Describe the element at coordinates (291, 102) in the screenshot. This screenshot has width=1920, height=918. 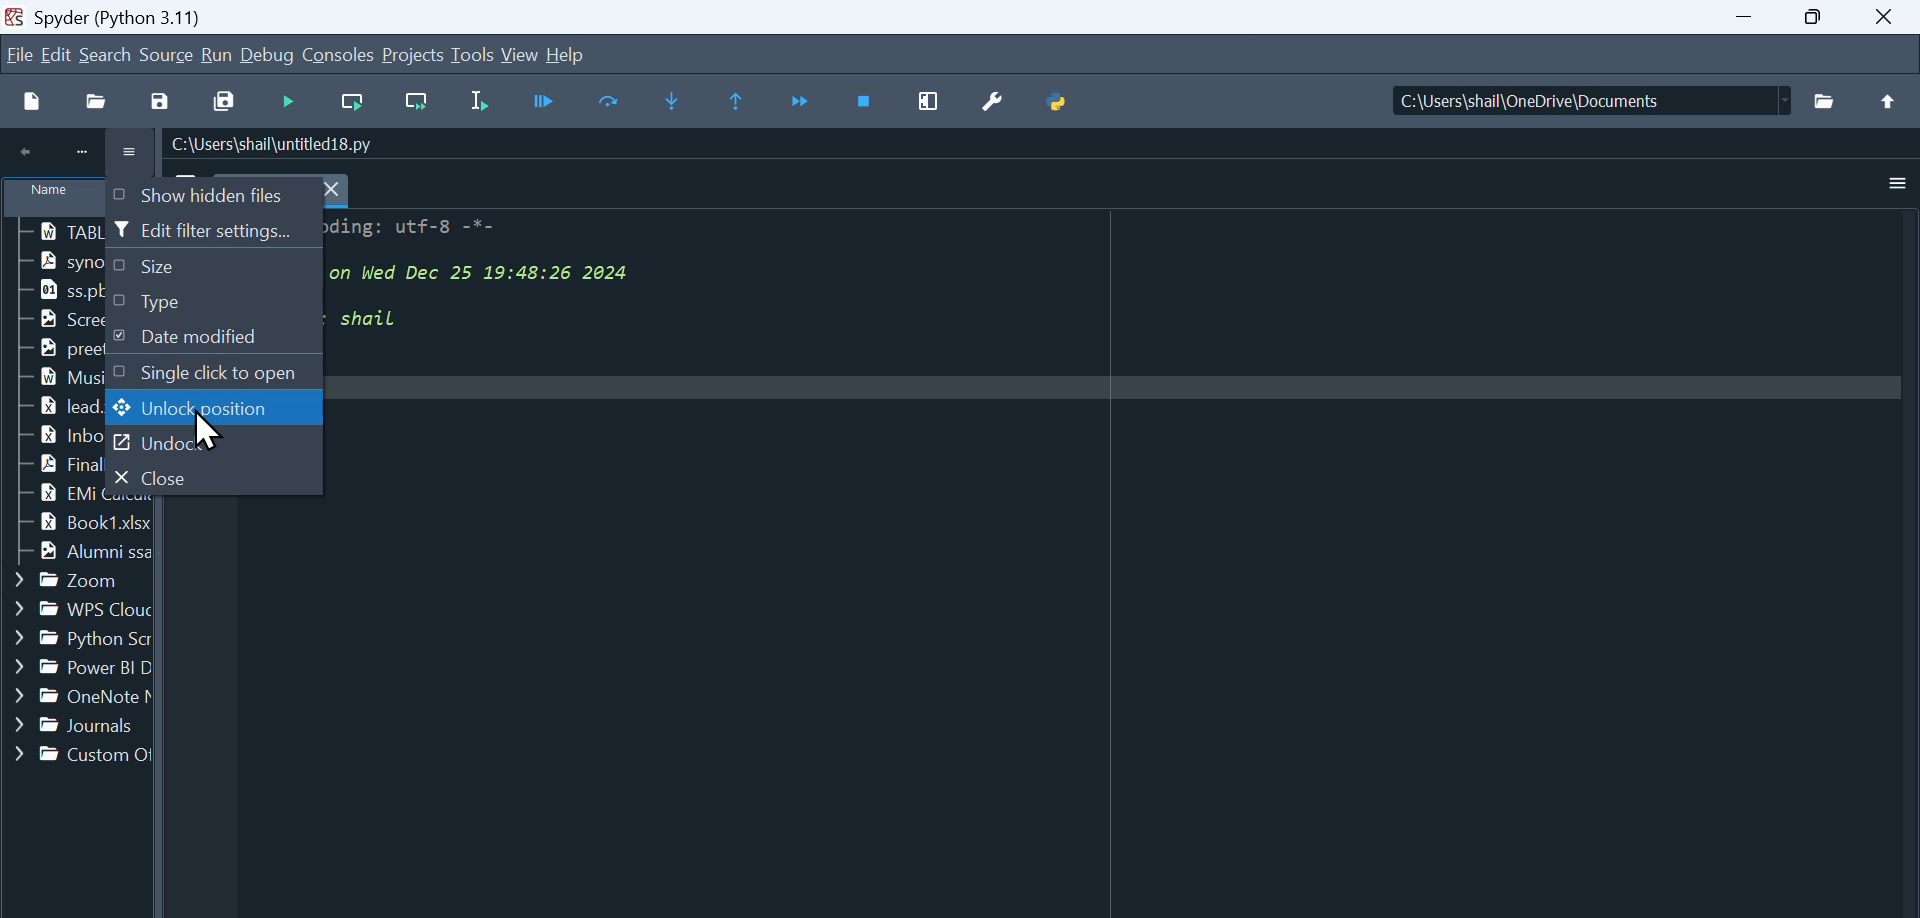
I see `Run file` at that location.